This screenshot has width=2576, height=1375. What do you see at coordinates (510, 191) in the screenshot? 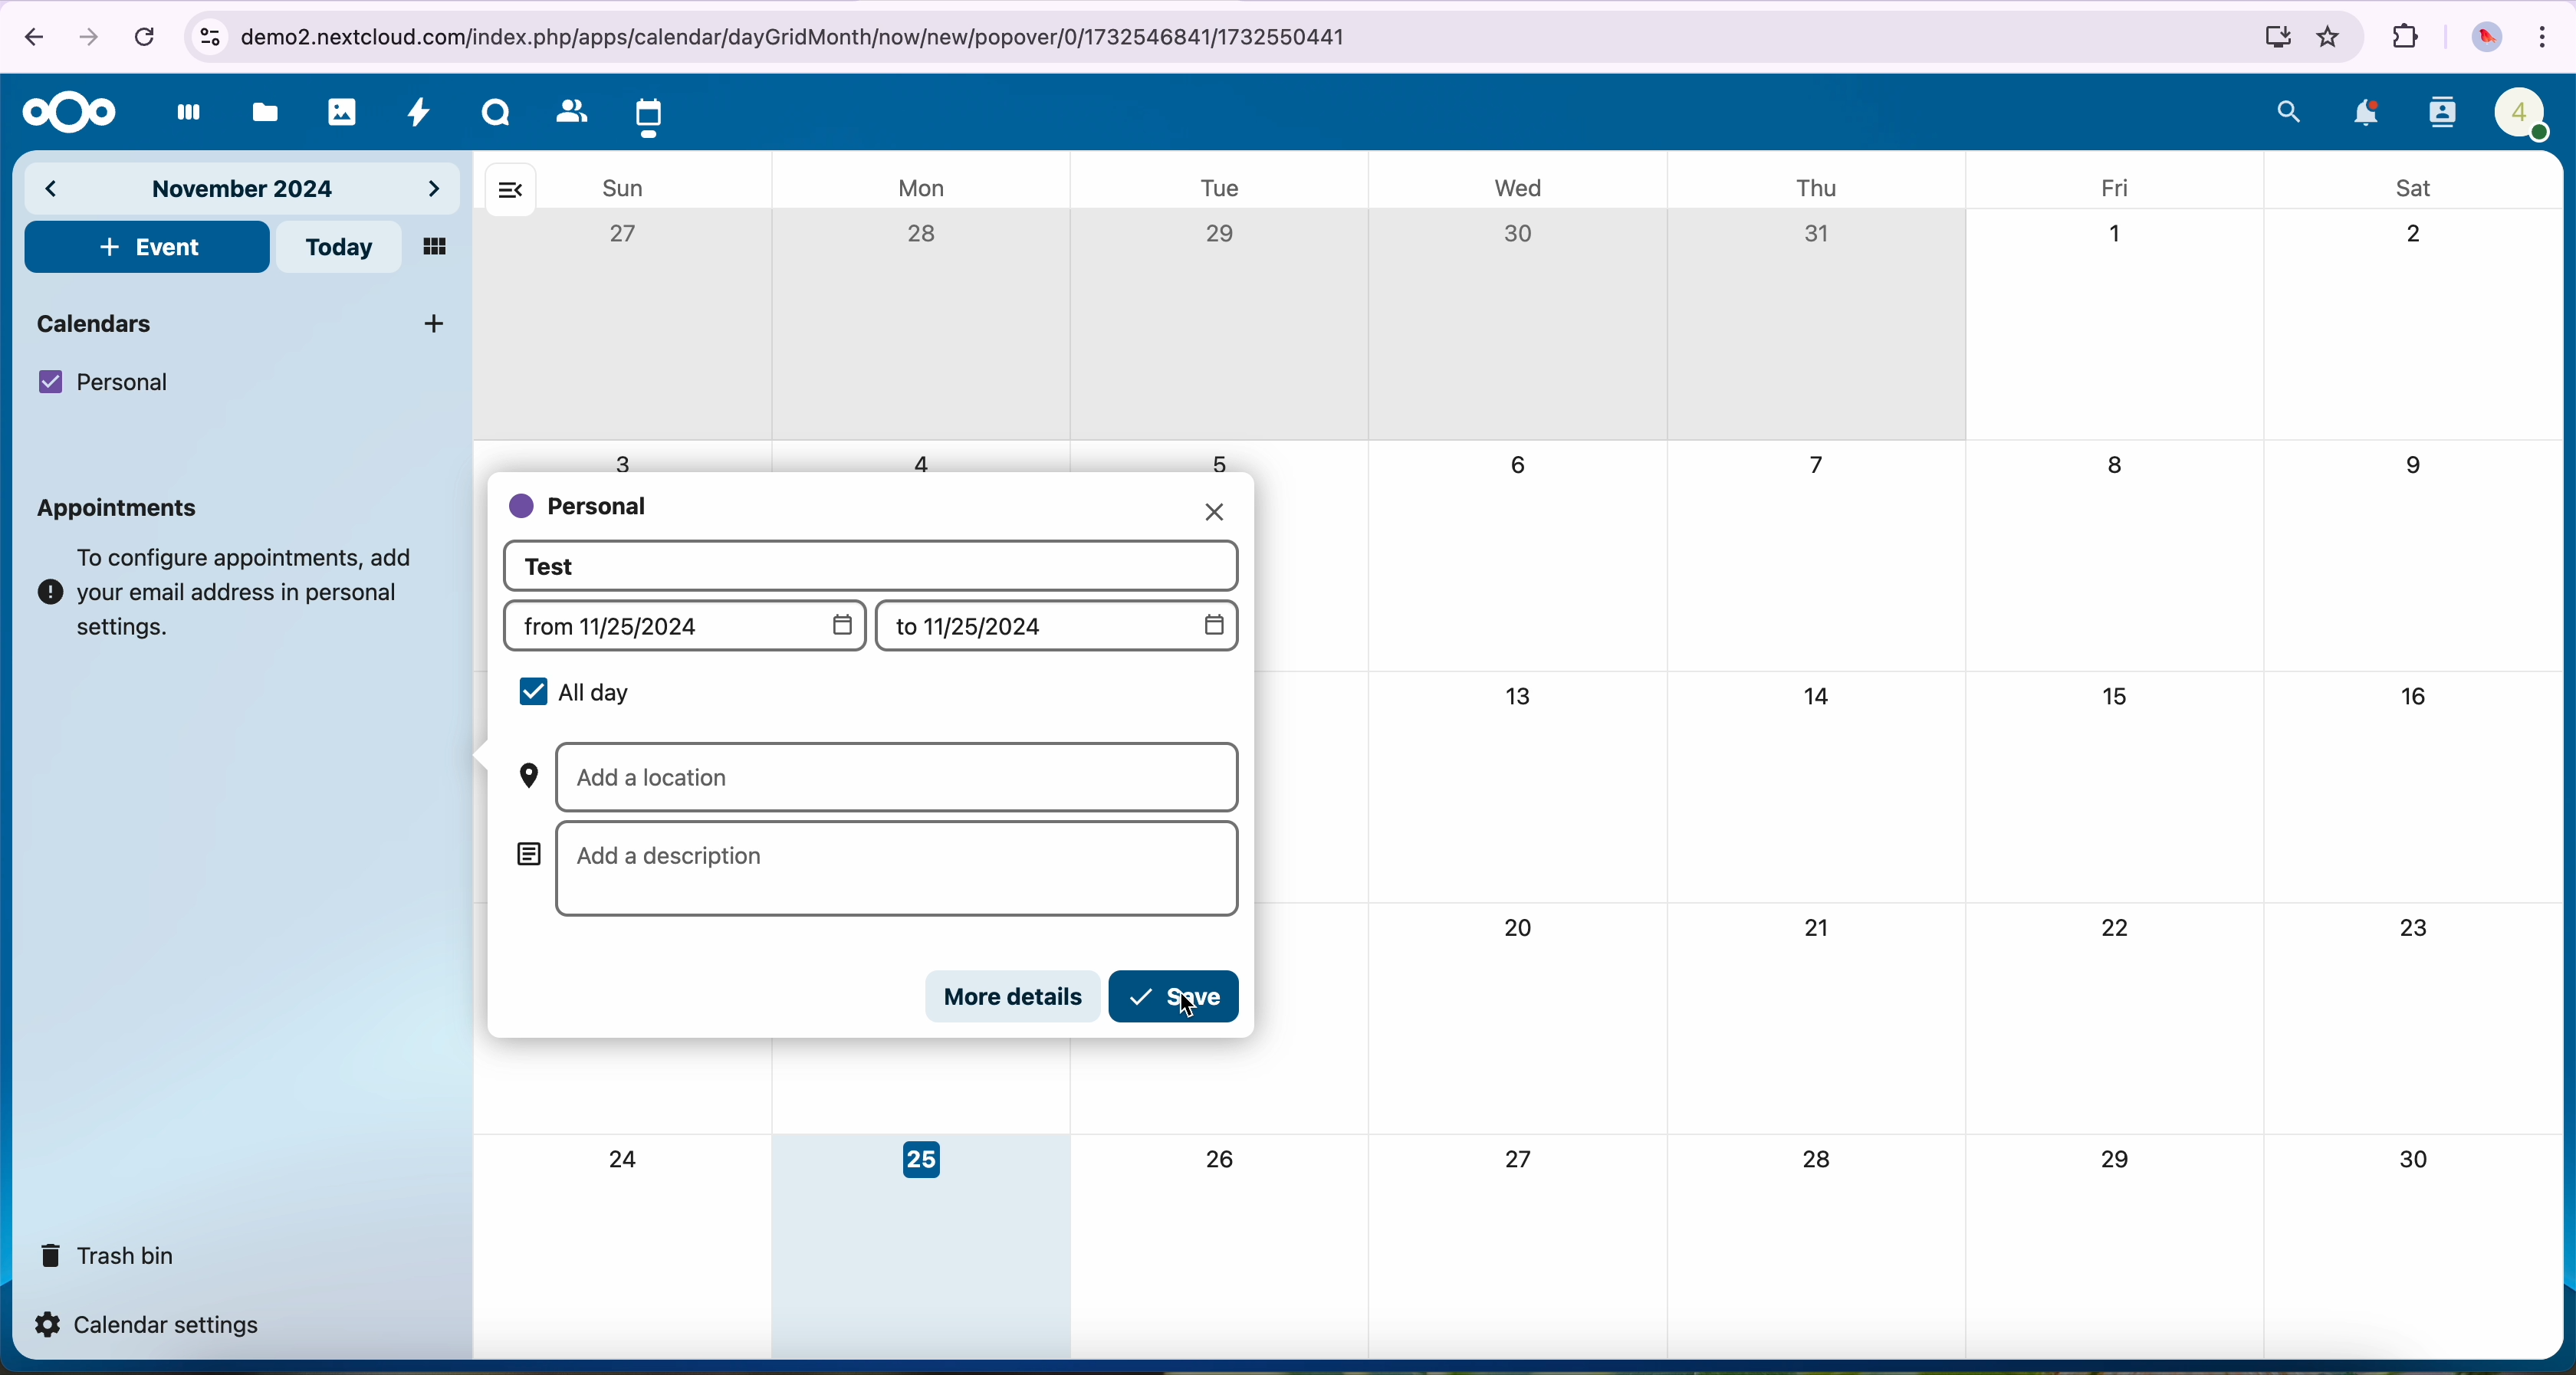
I see `hide bar` at bounding box center [510, 191].